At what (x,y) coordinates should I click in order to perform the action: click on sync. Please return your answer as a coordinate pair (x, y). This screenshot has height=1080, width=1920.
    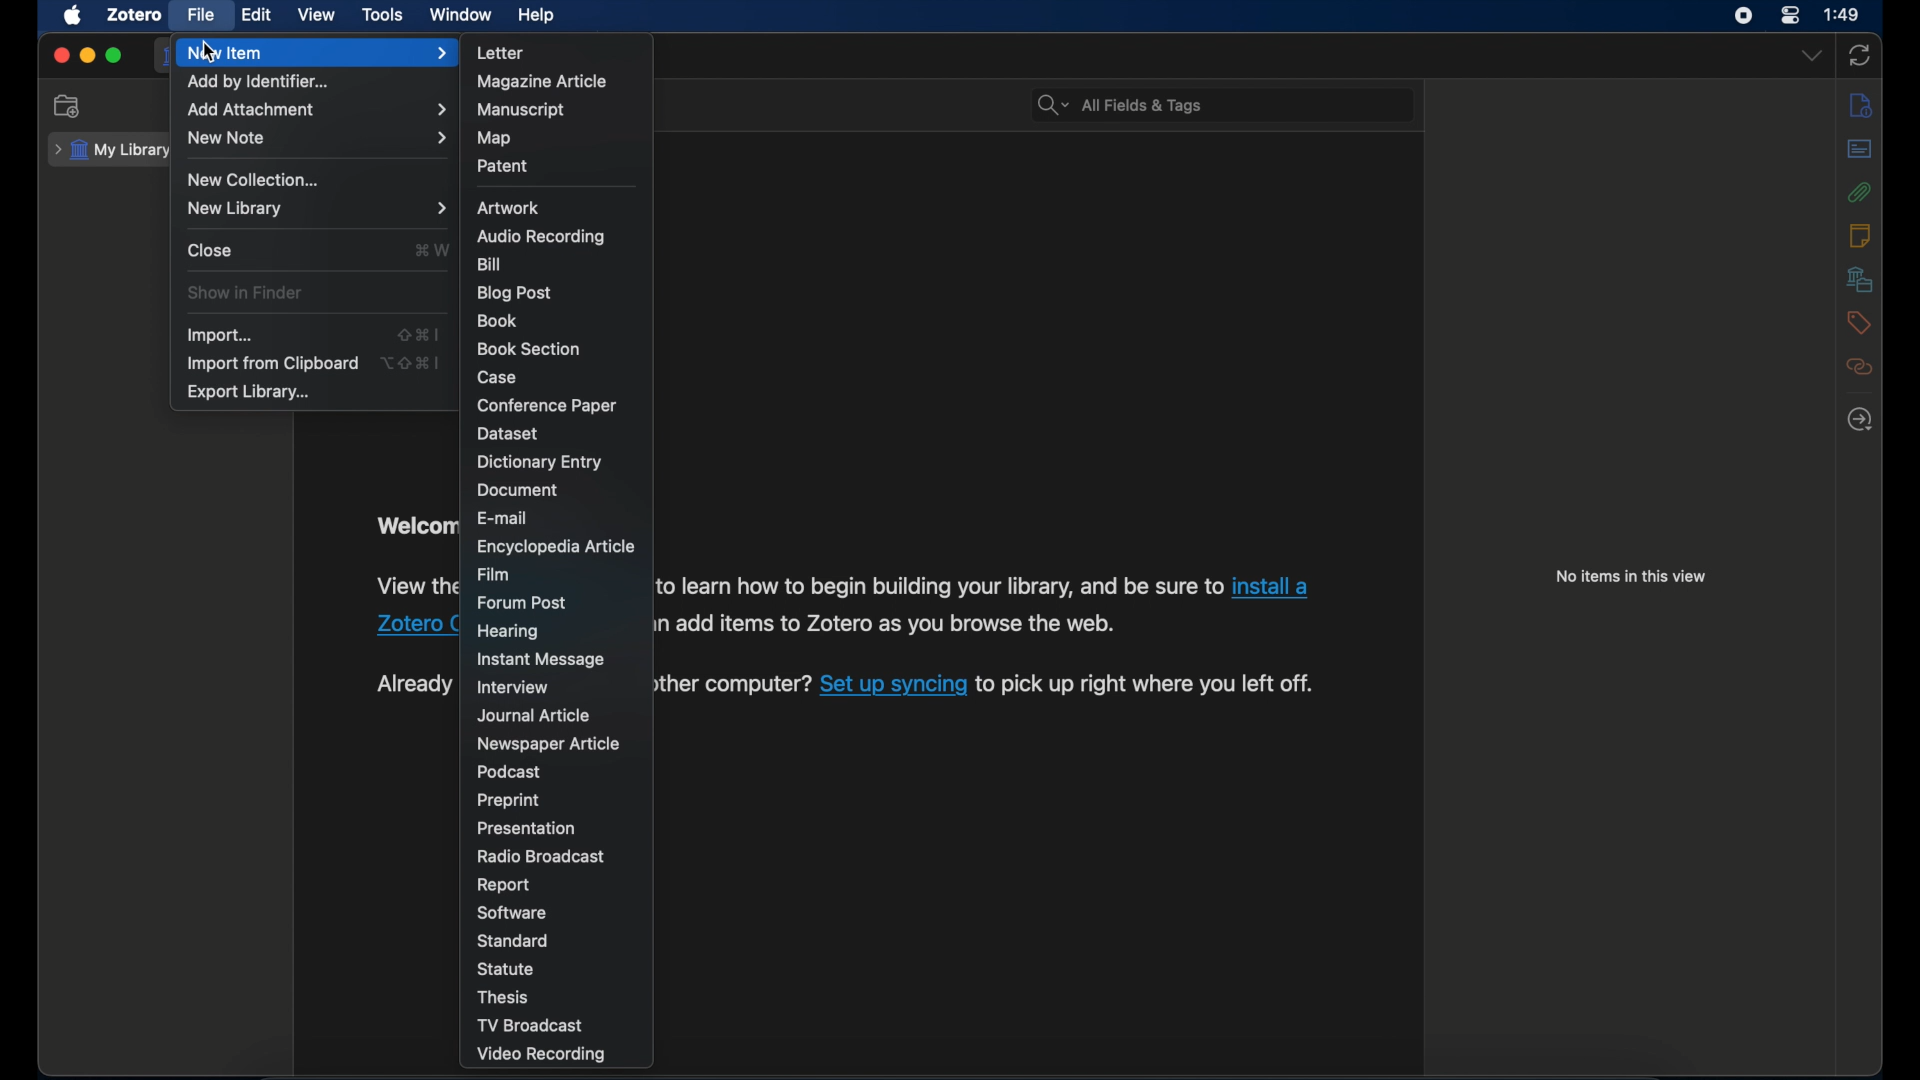
    Looking at the image, I should click on (1860, 55).